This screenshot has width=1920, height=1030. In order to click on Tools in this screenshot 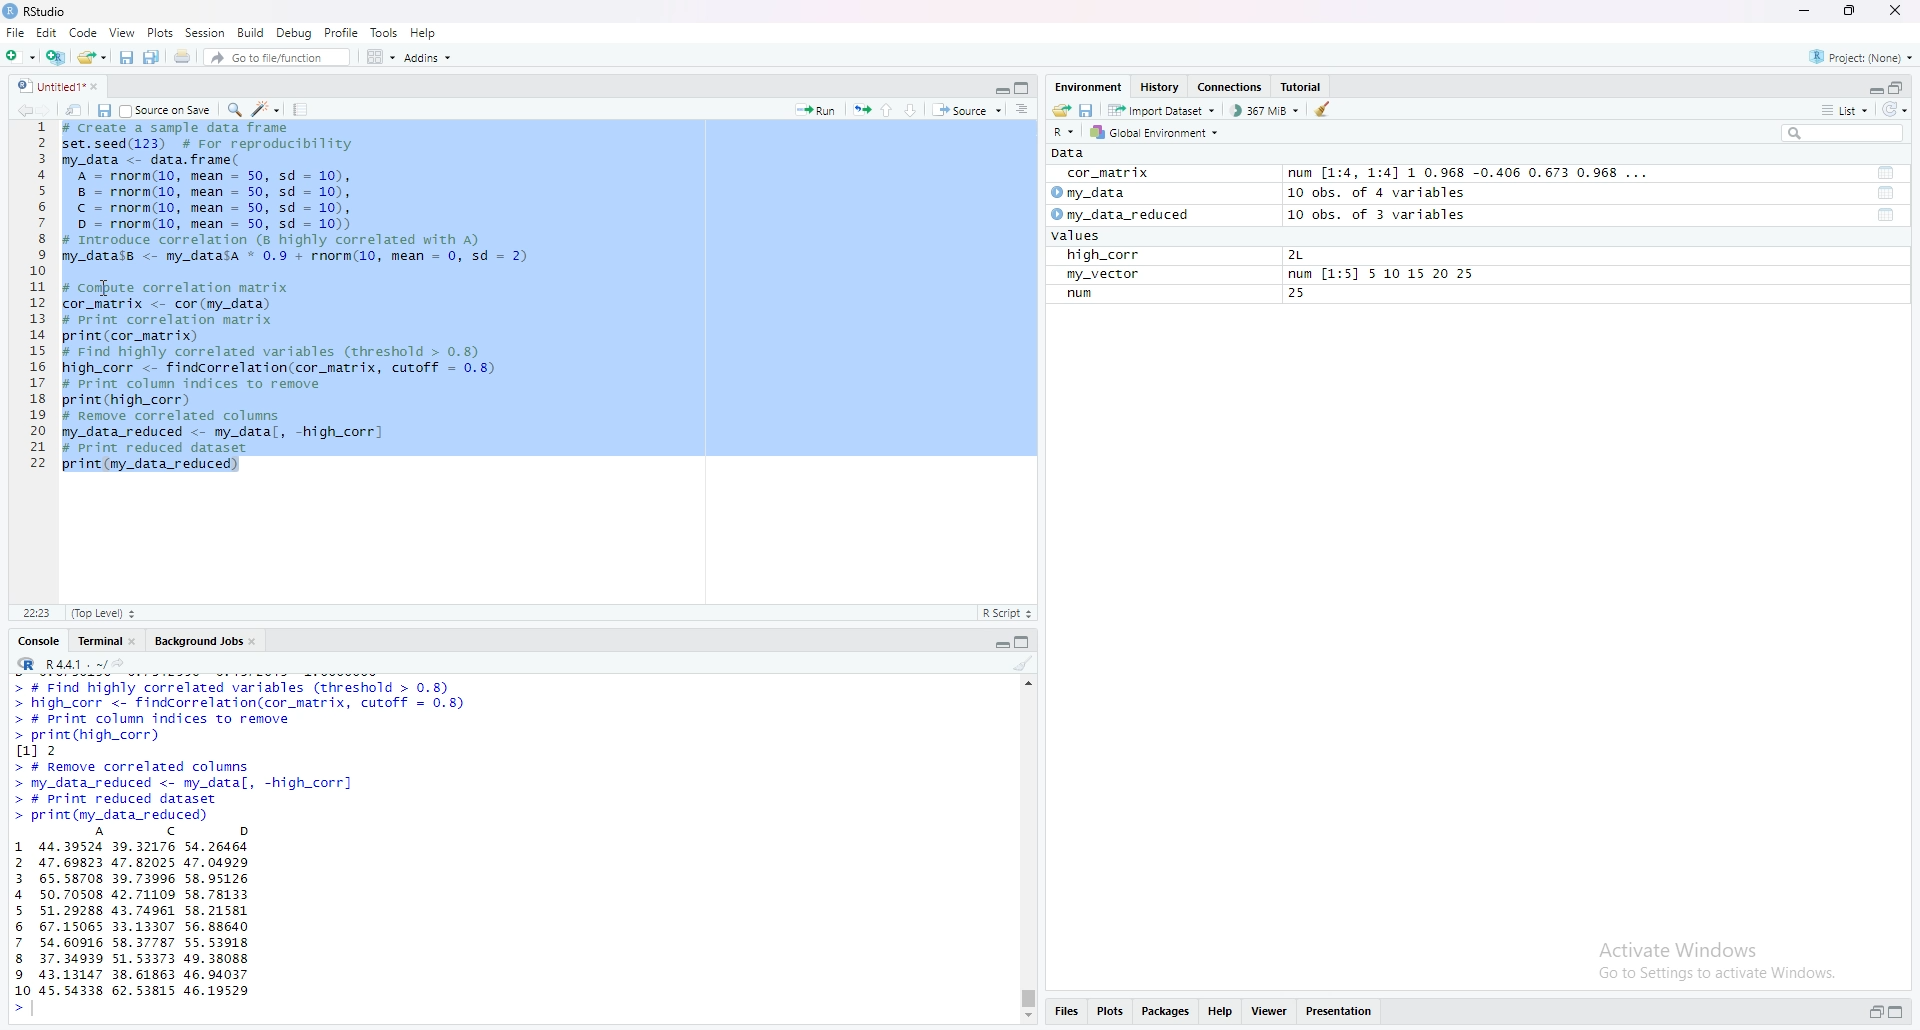, I will do `click(386, 32)`.